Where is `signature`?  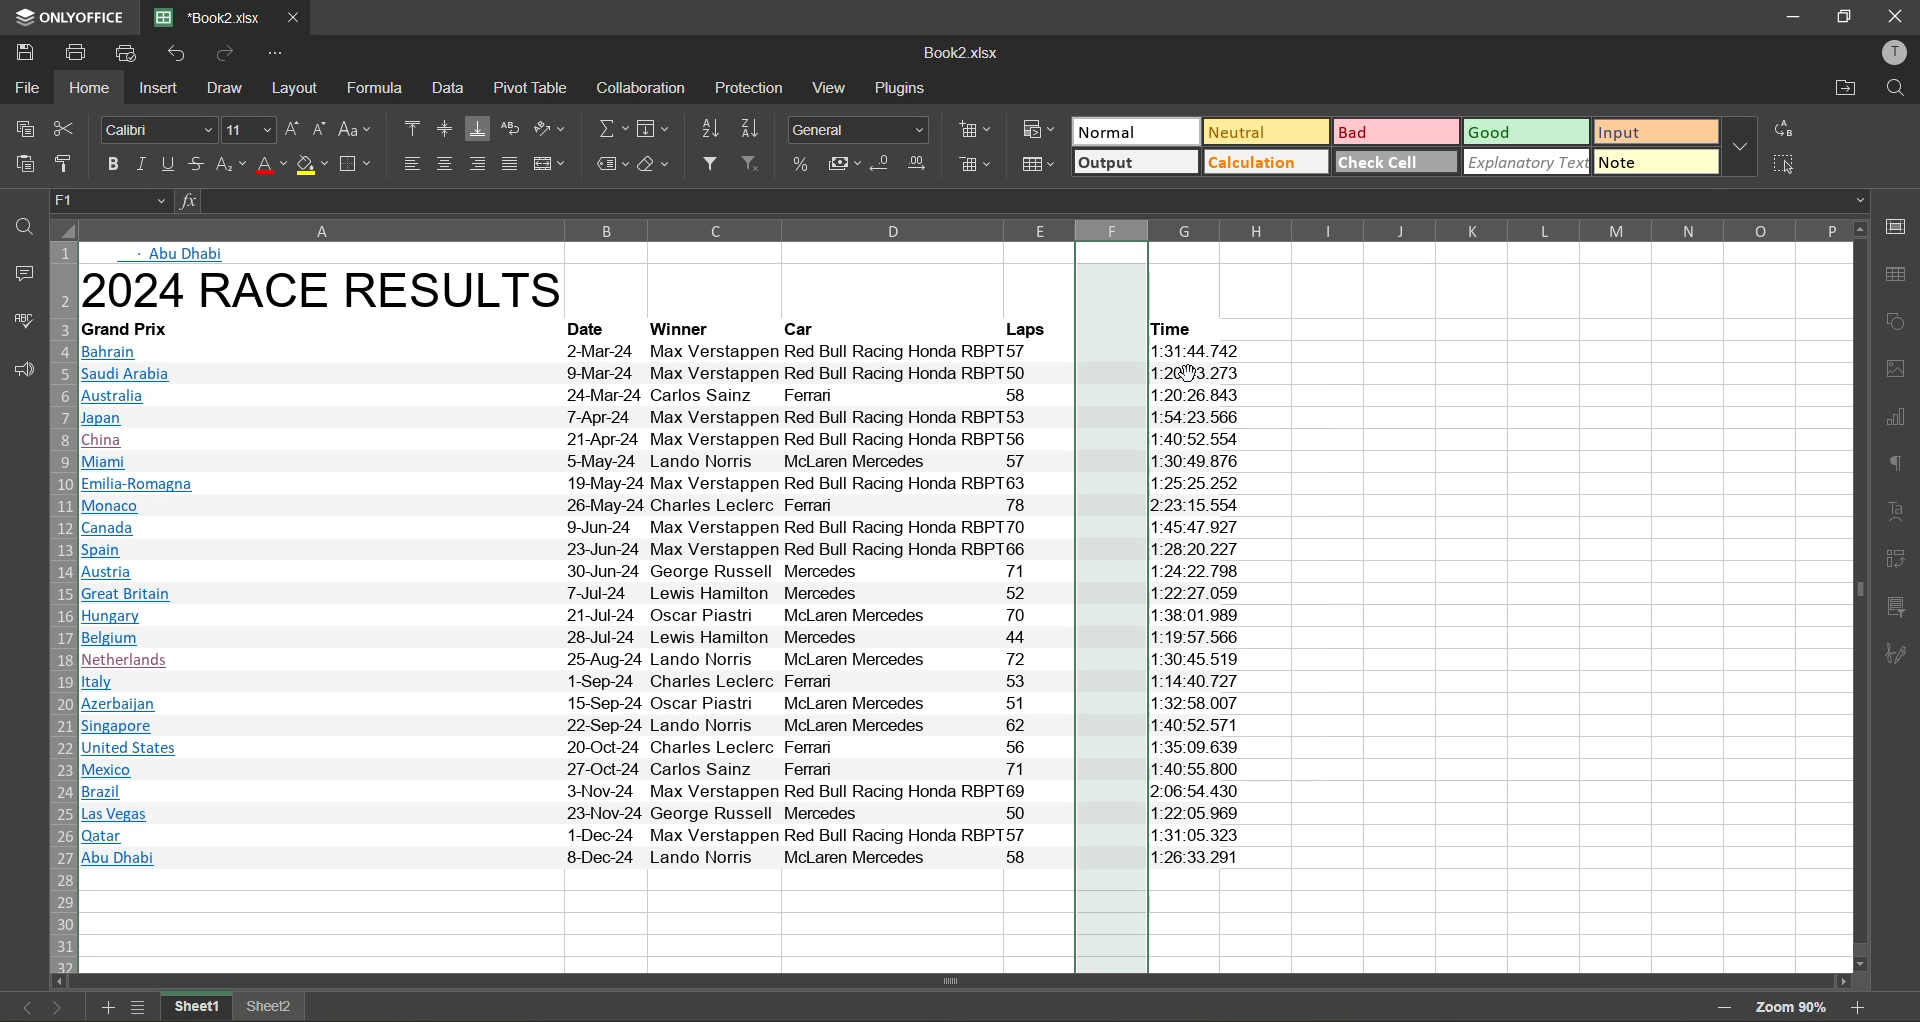
signature is located at coordinates (1901, 655).